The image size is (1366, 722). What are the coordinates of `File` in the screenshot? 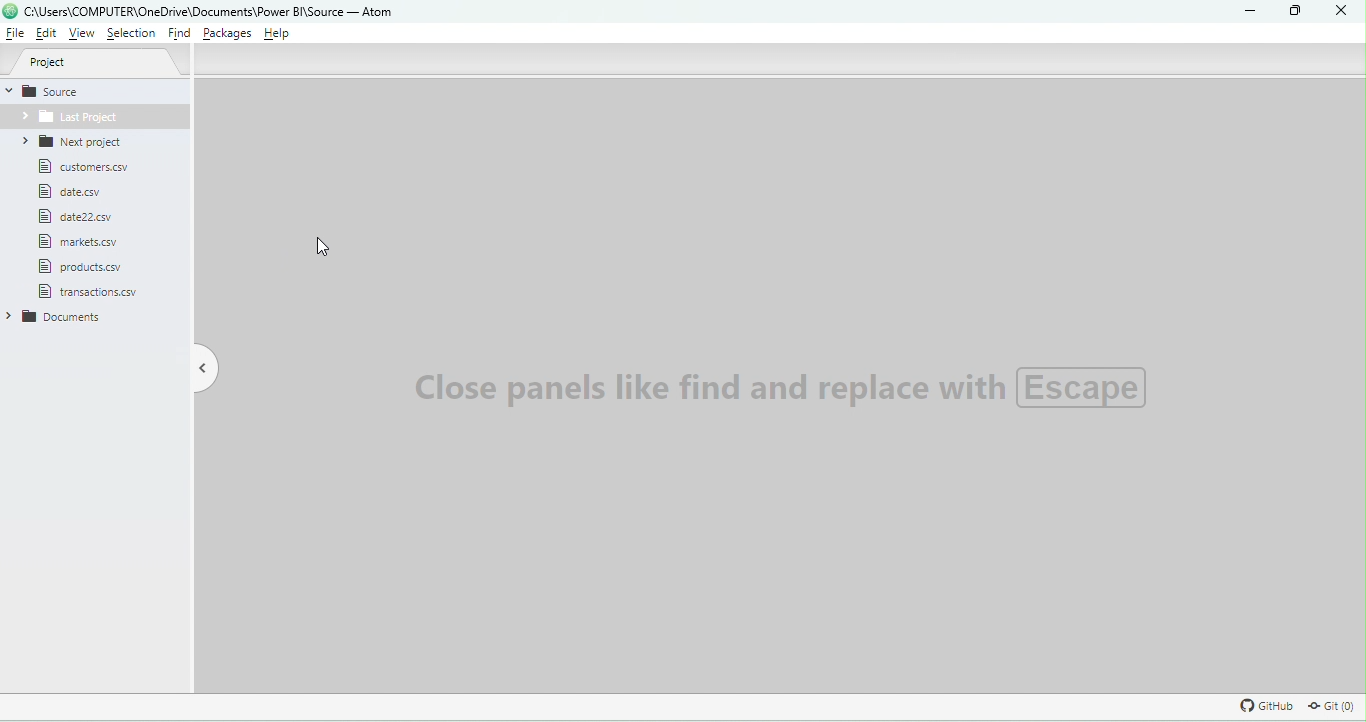 It's located at (83, 167).